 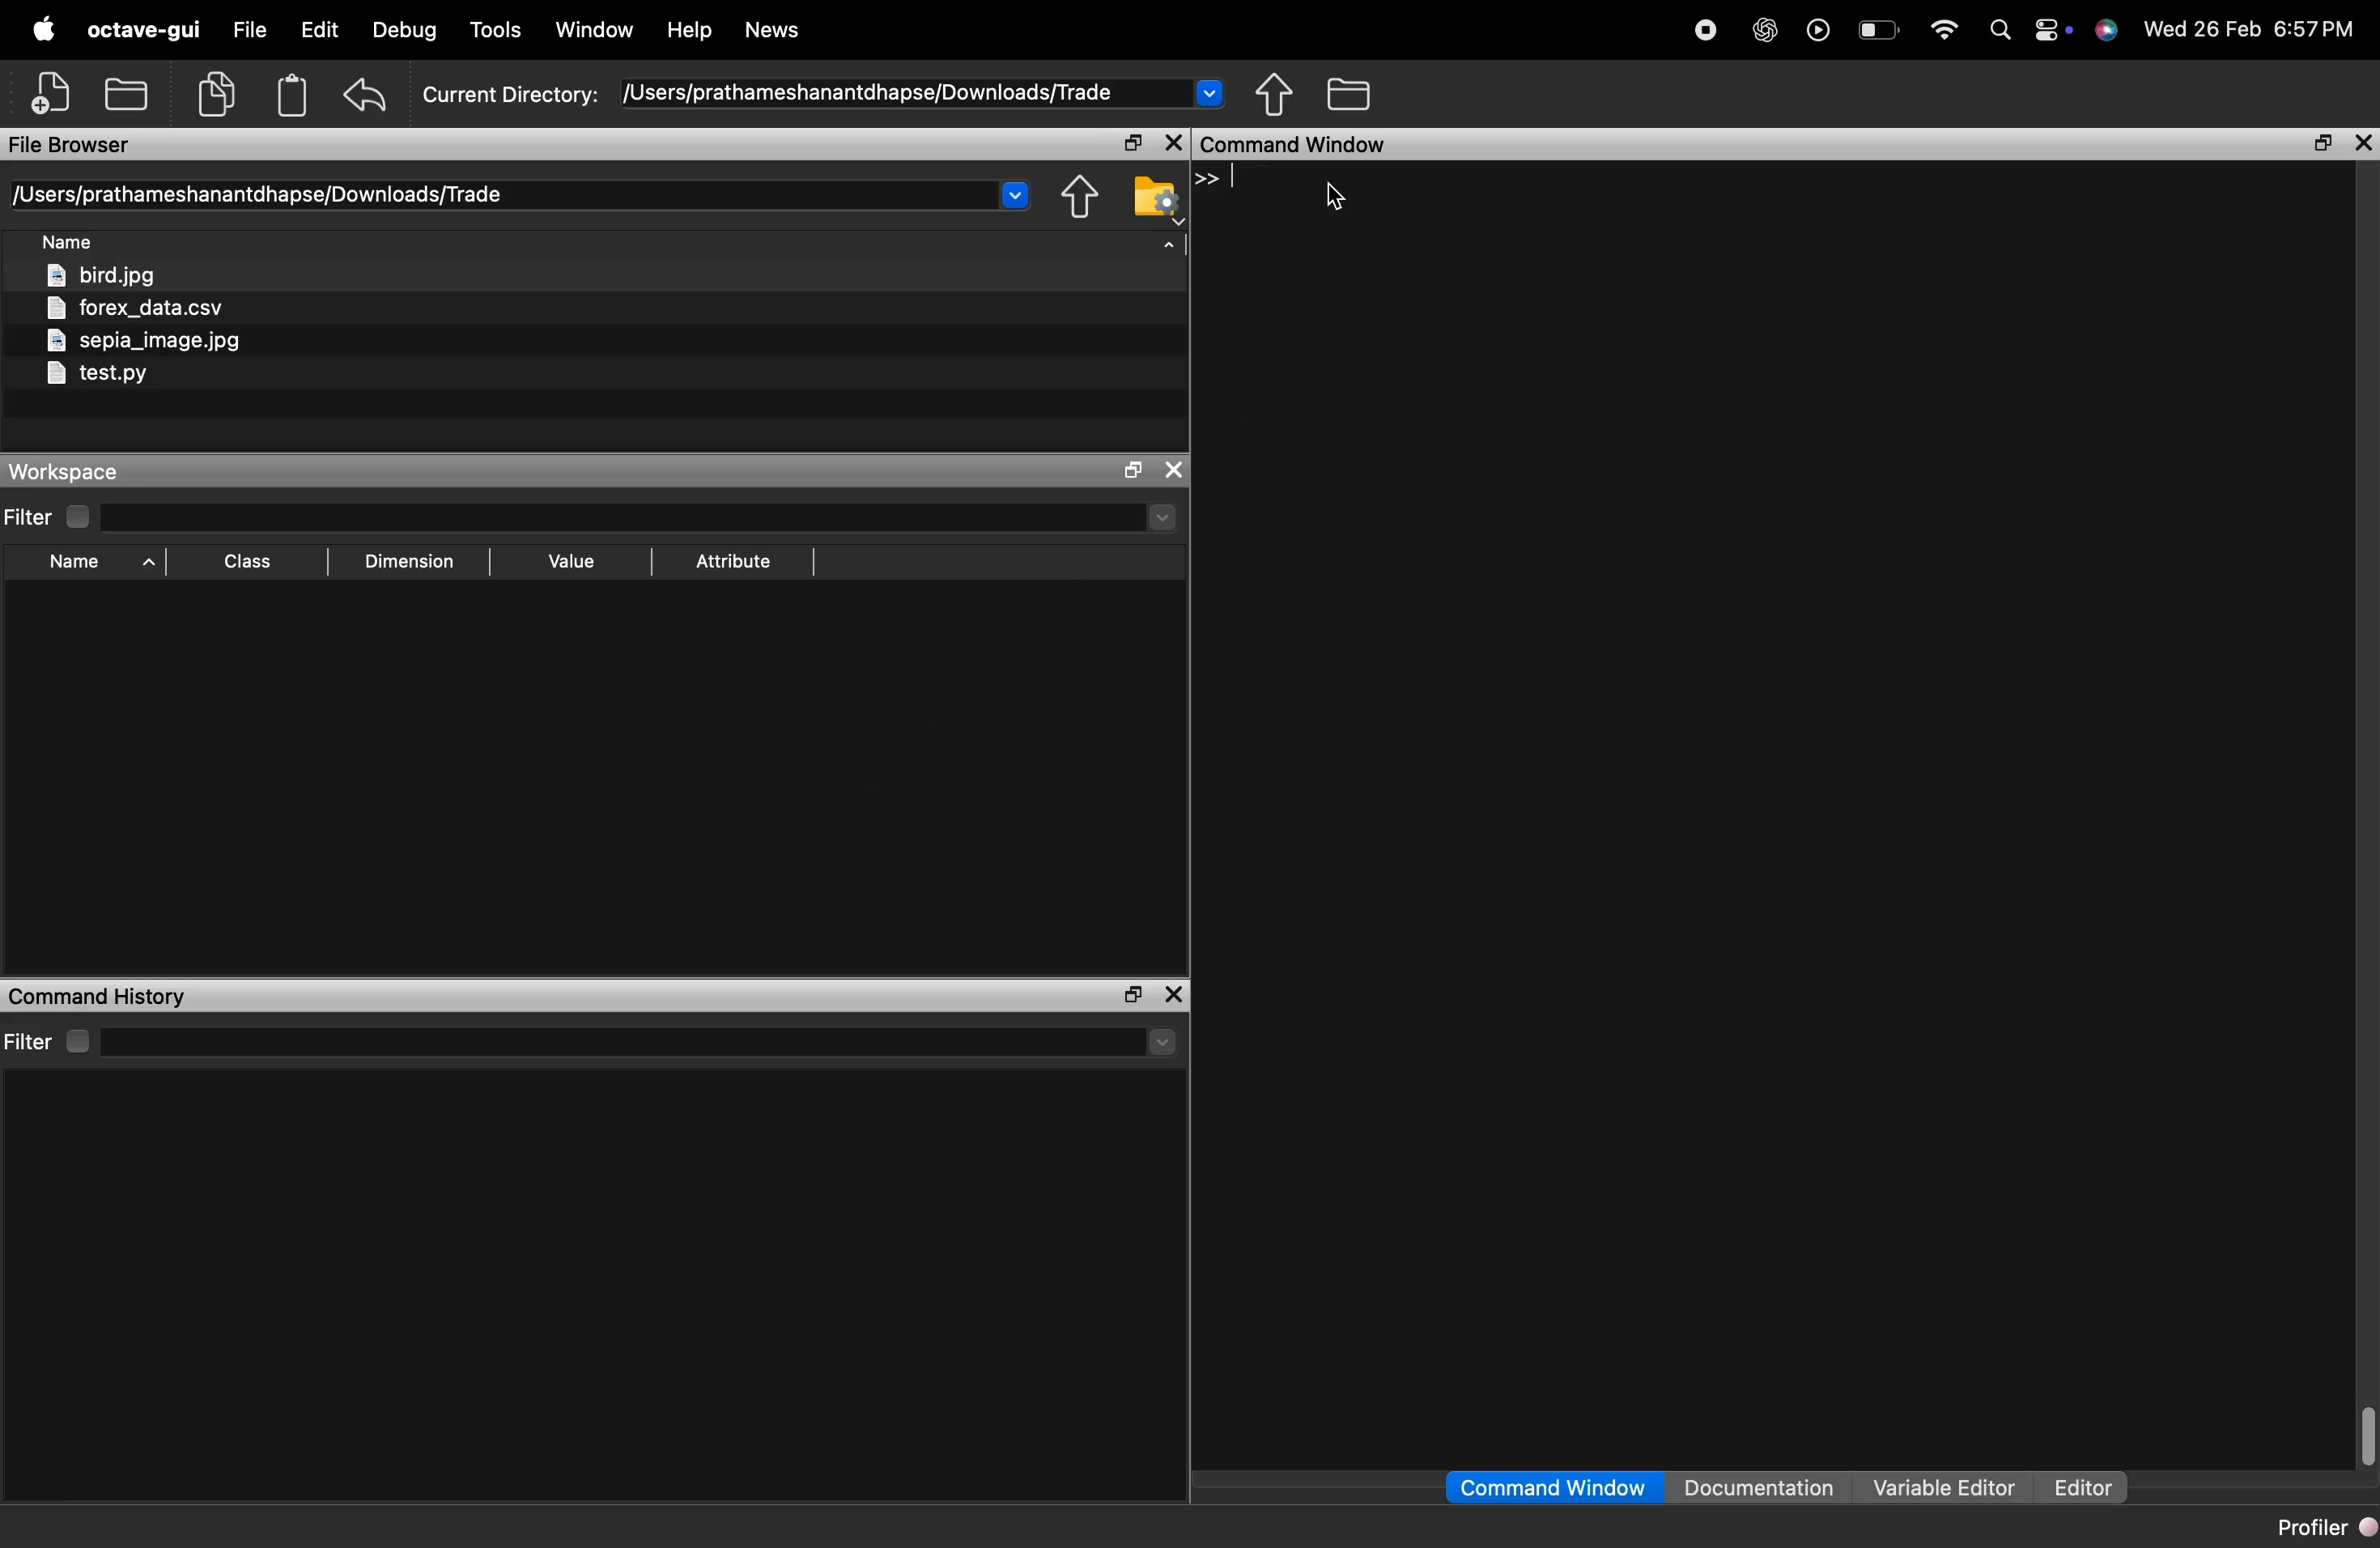 I want to click on browse directories, so click(x=1349, y=93).